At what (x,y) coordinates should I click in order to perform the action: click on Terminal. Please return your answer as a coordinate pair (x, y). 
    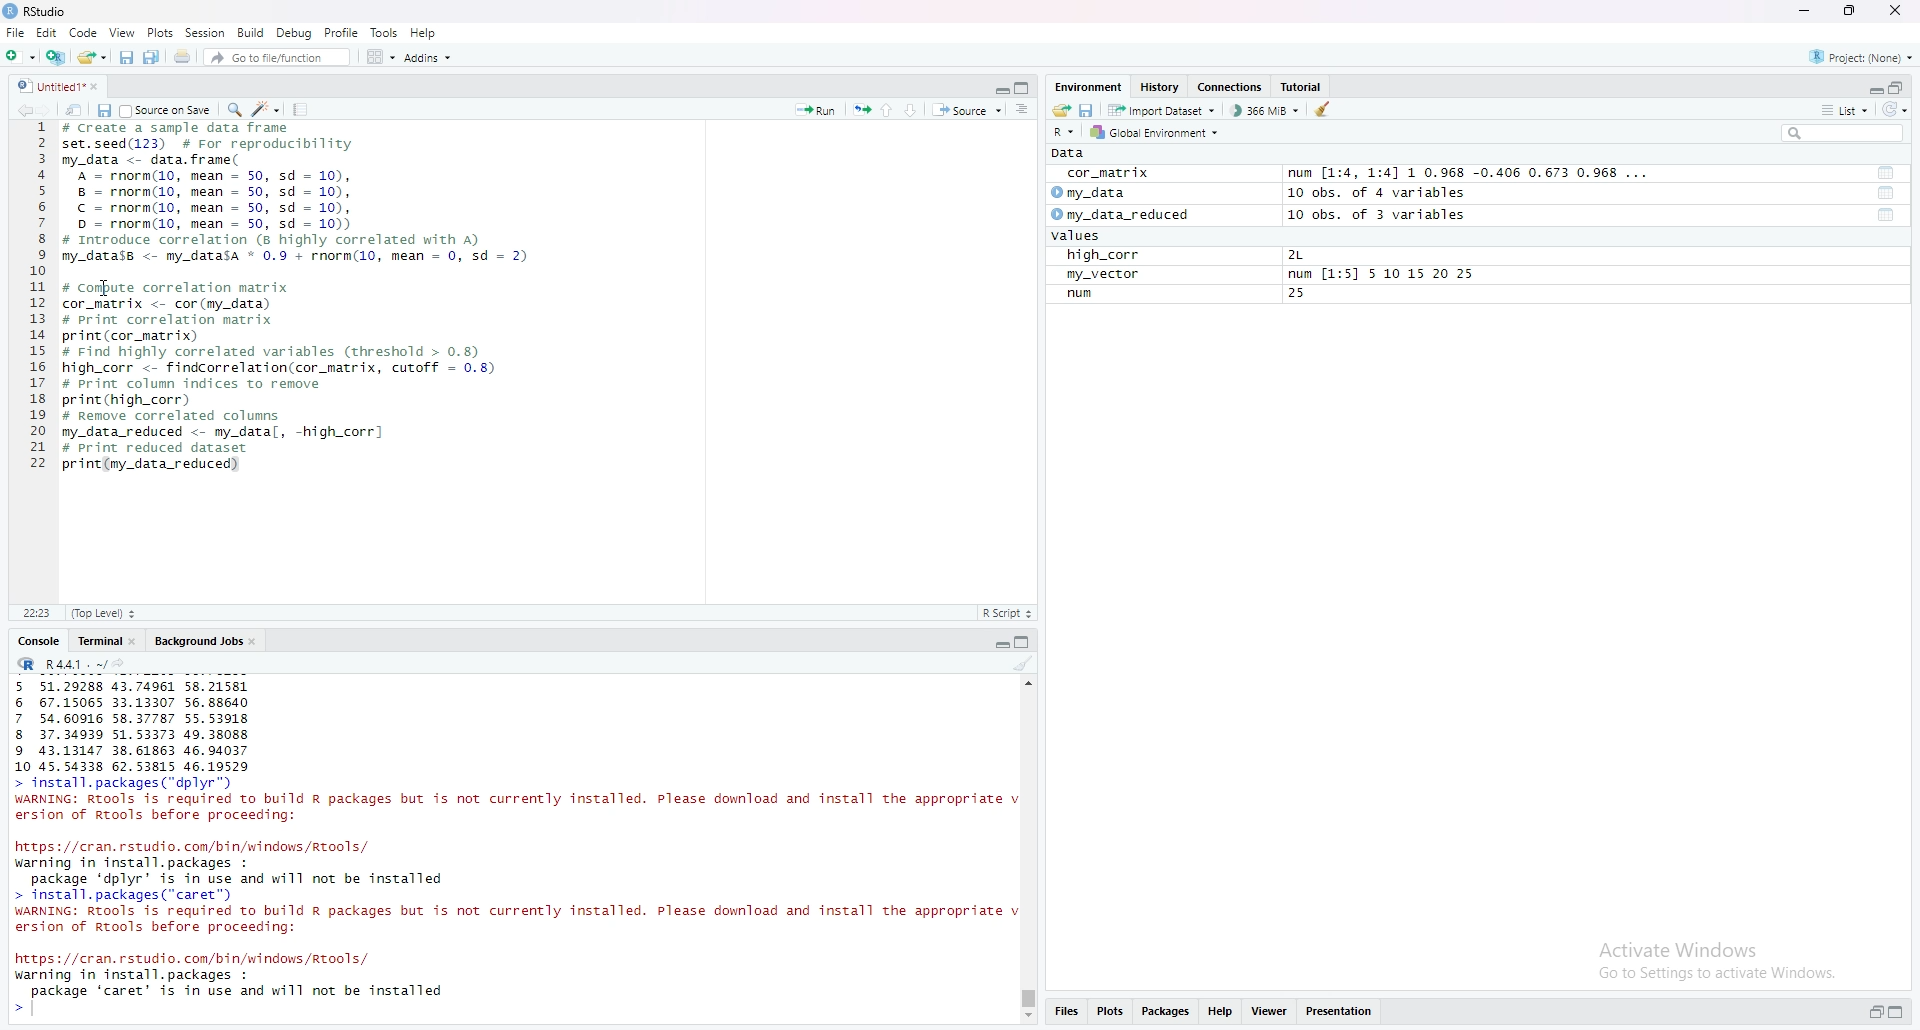
    Looking at the image, I should click on (100, 642).